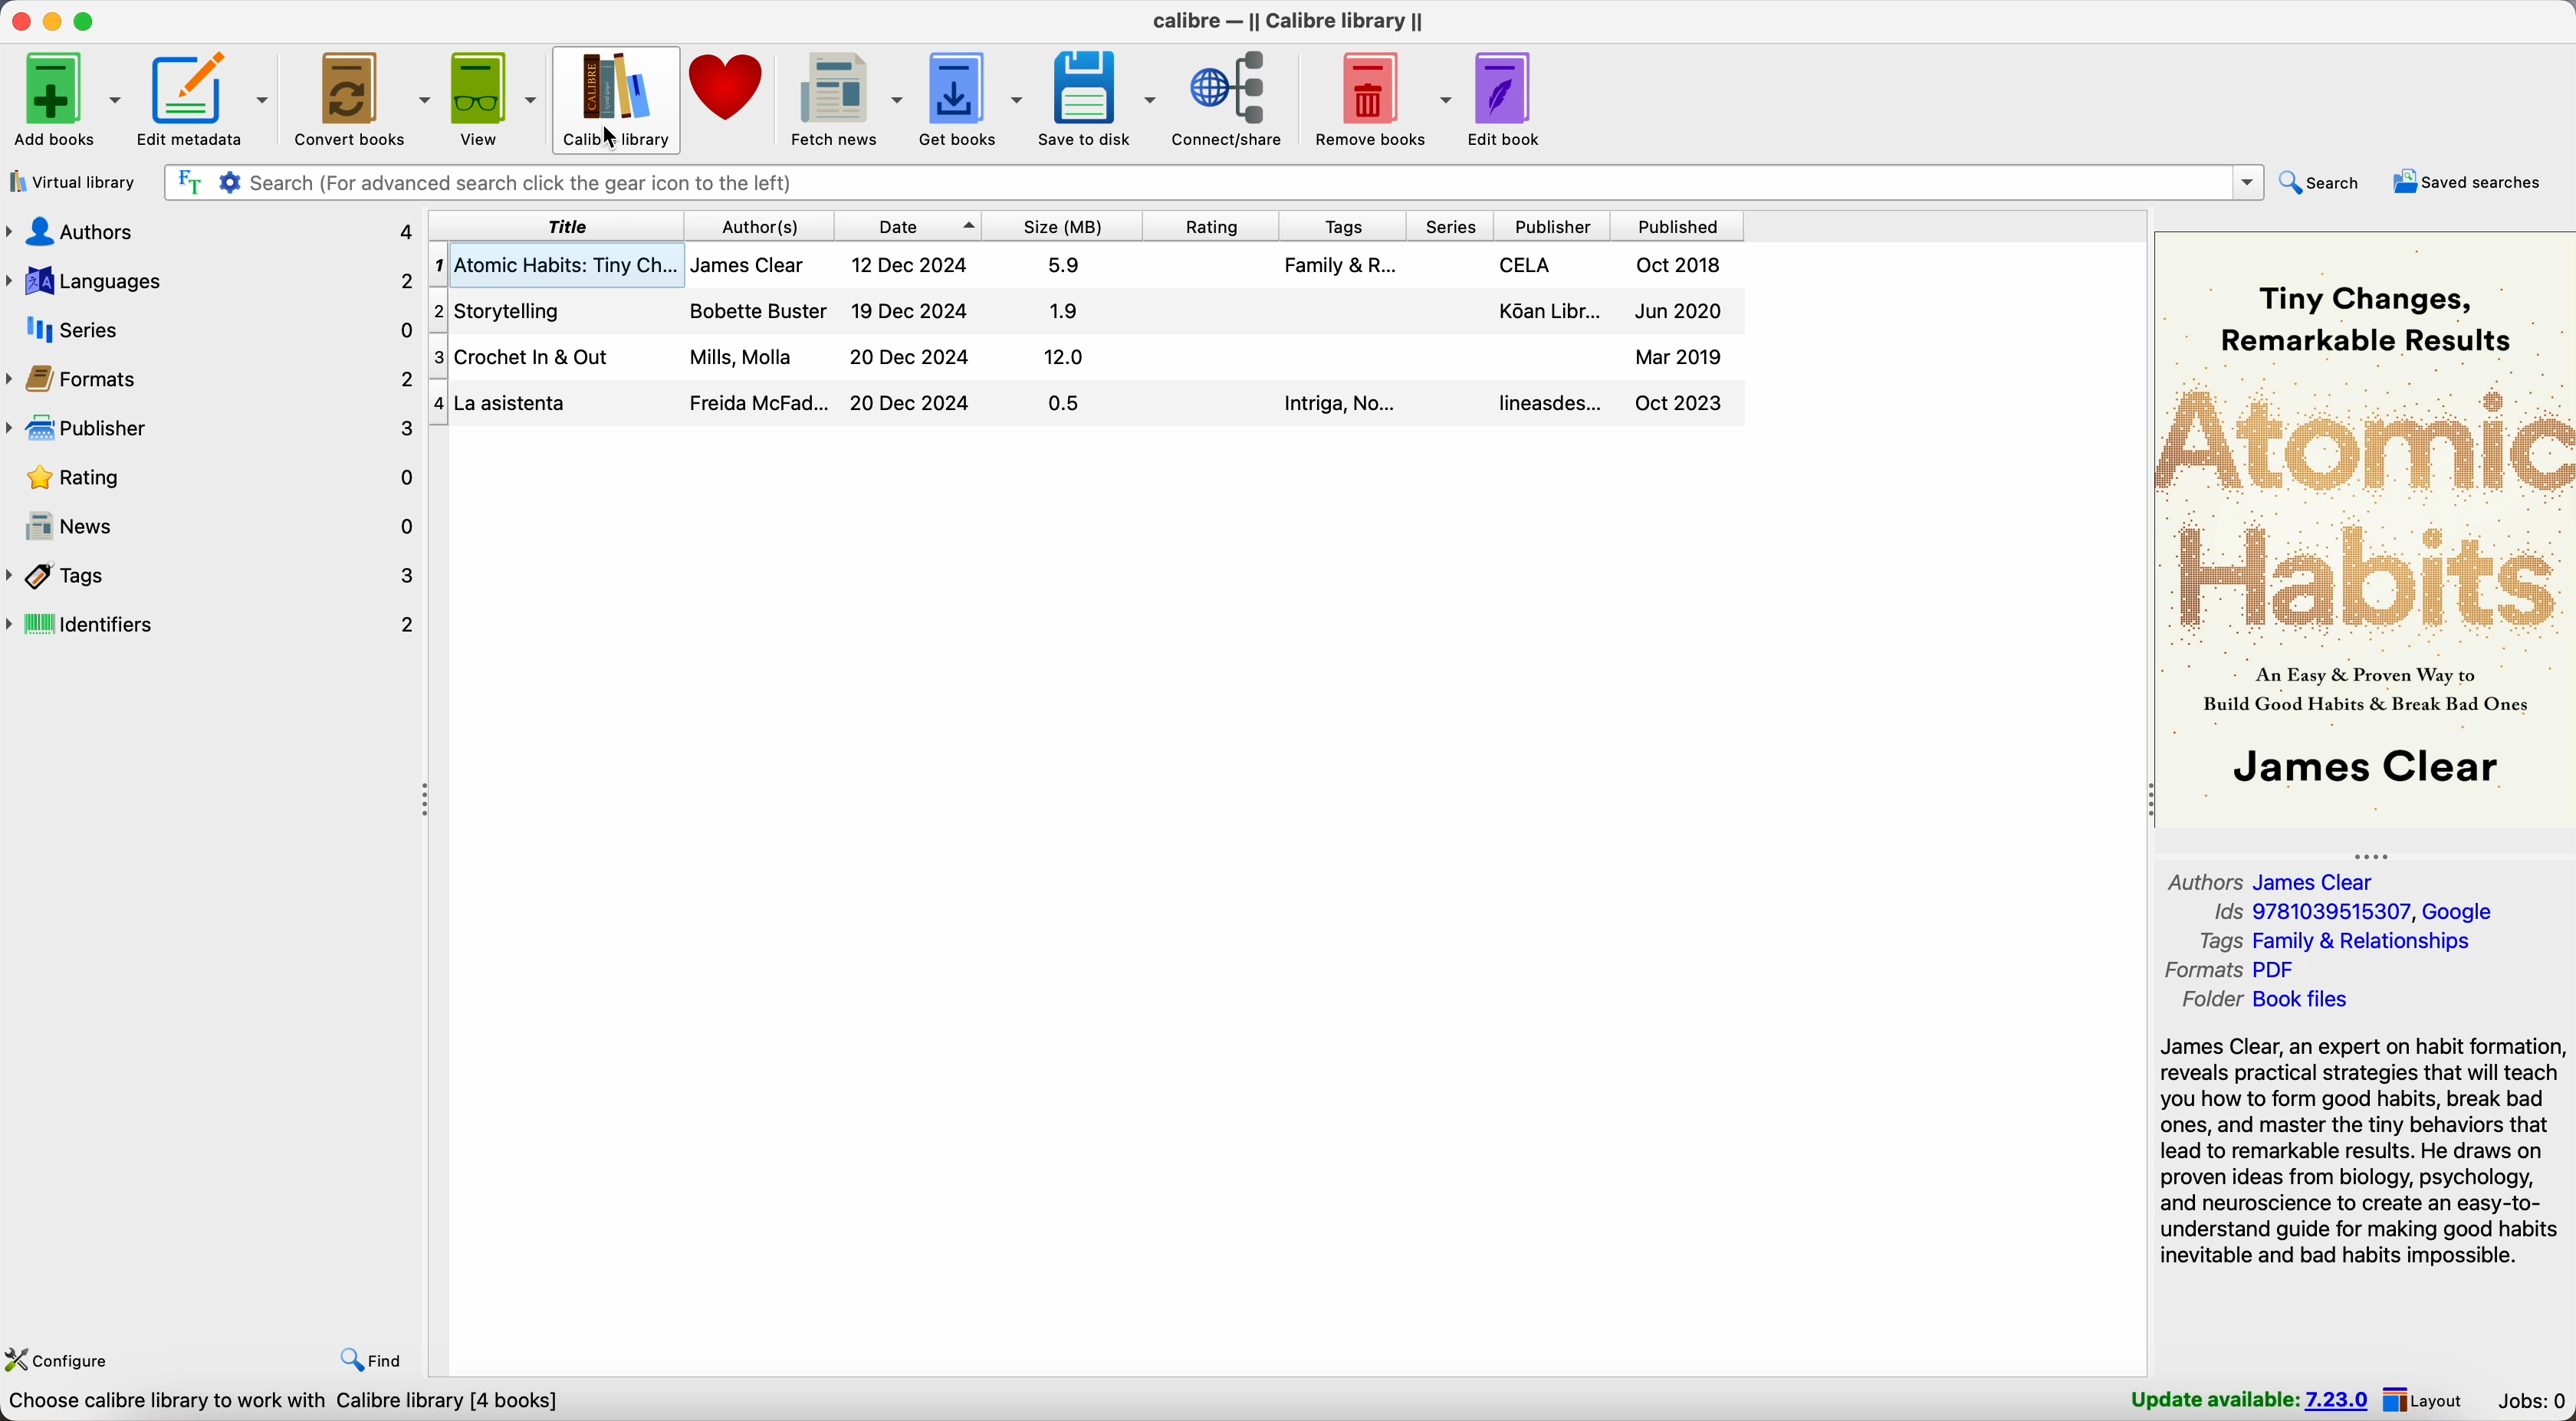 This screenshot has width=2576, height=1421. I want to click on languages, so click(213, 281).